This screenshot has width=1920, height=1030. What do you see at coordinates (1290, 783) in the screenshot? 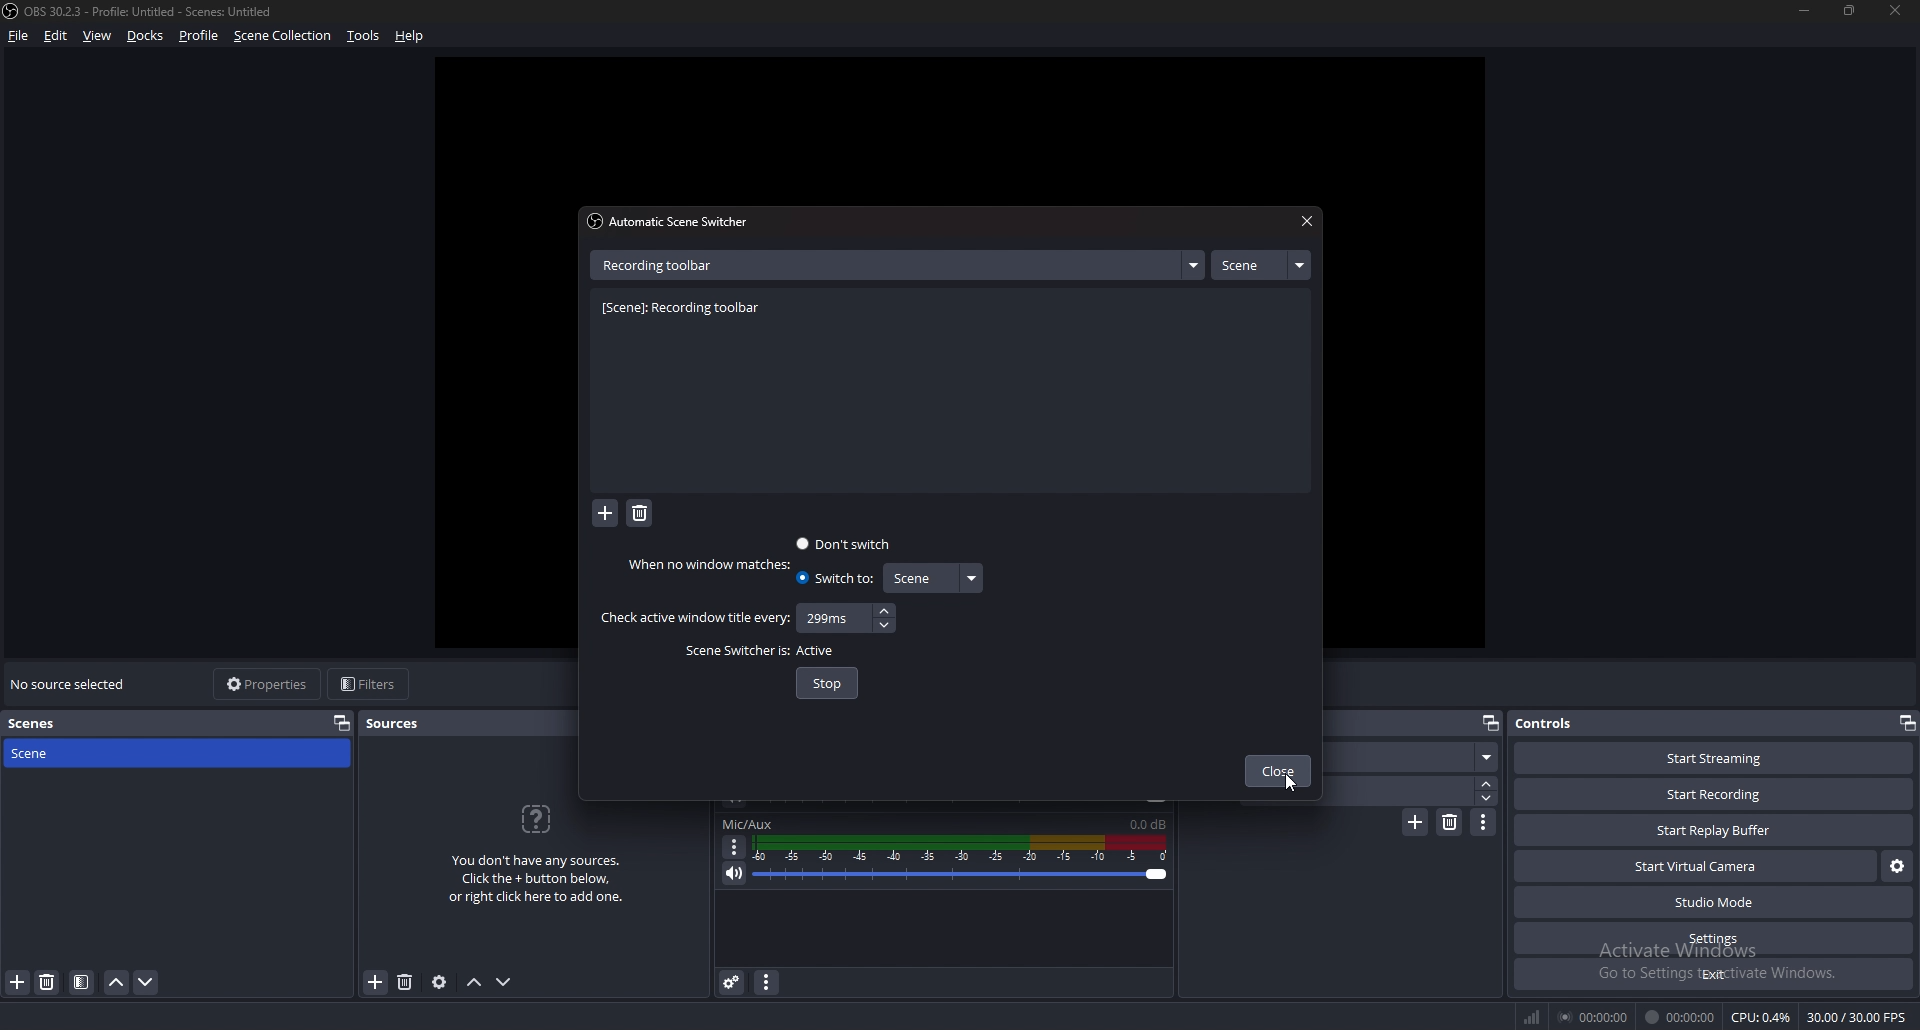
I see `cursor` at bounding box center [1290, 783].